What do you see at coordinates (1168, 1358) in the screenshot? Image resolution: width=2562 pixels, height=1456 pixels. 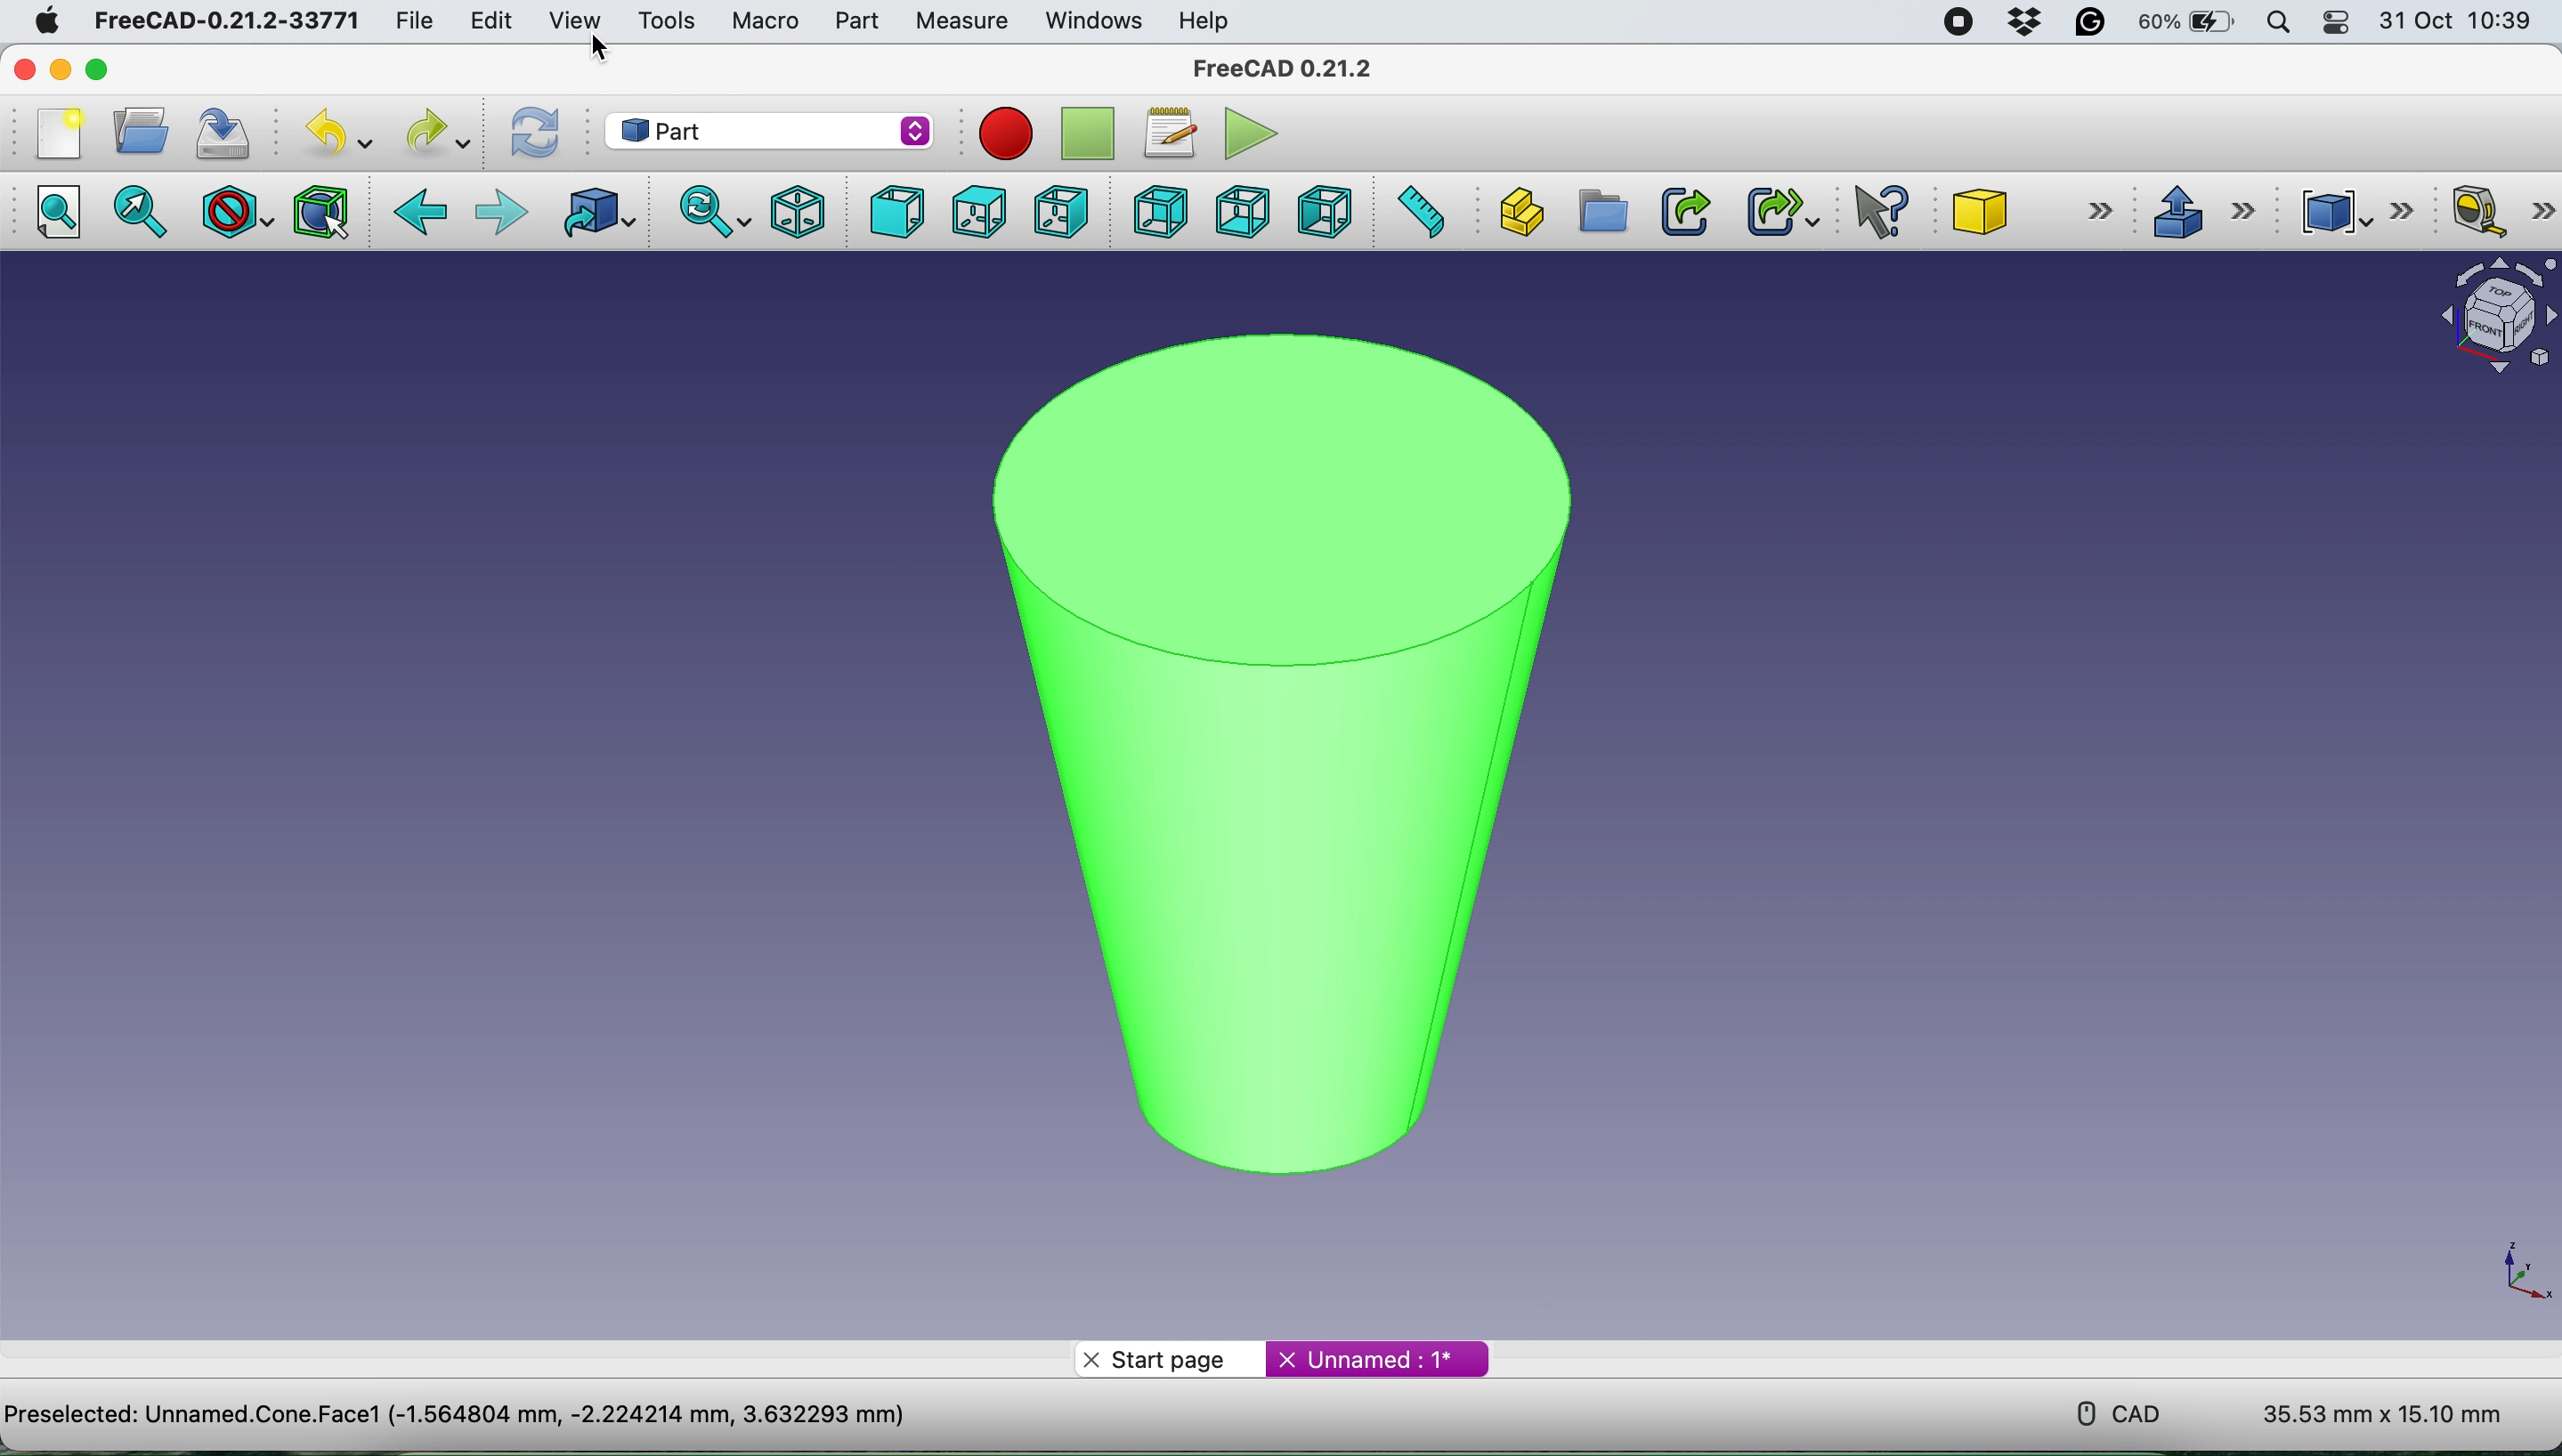 I see `start page` at bounding box center [1168, 1358].